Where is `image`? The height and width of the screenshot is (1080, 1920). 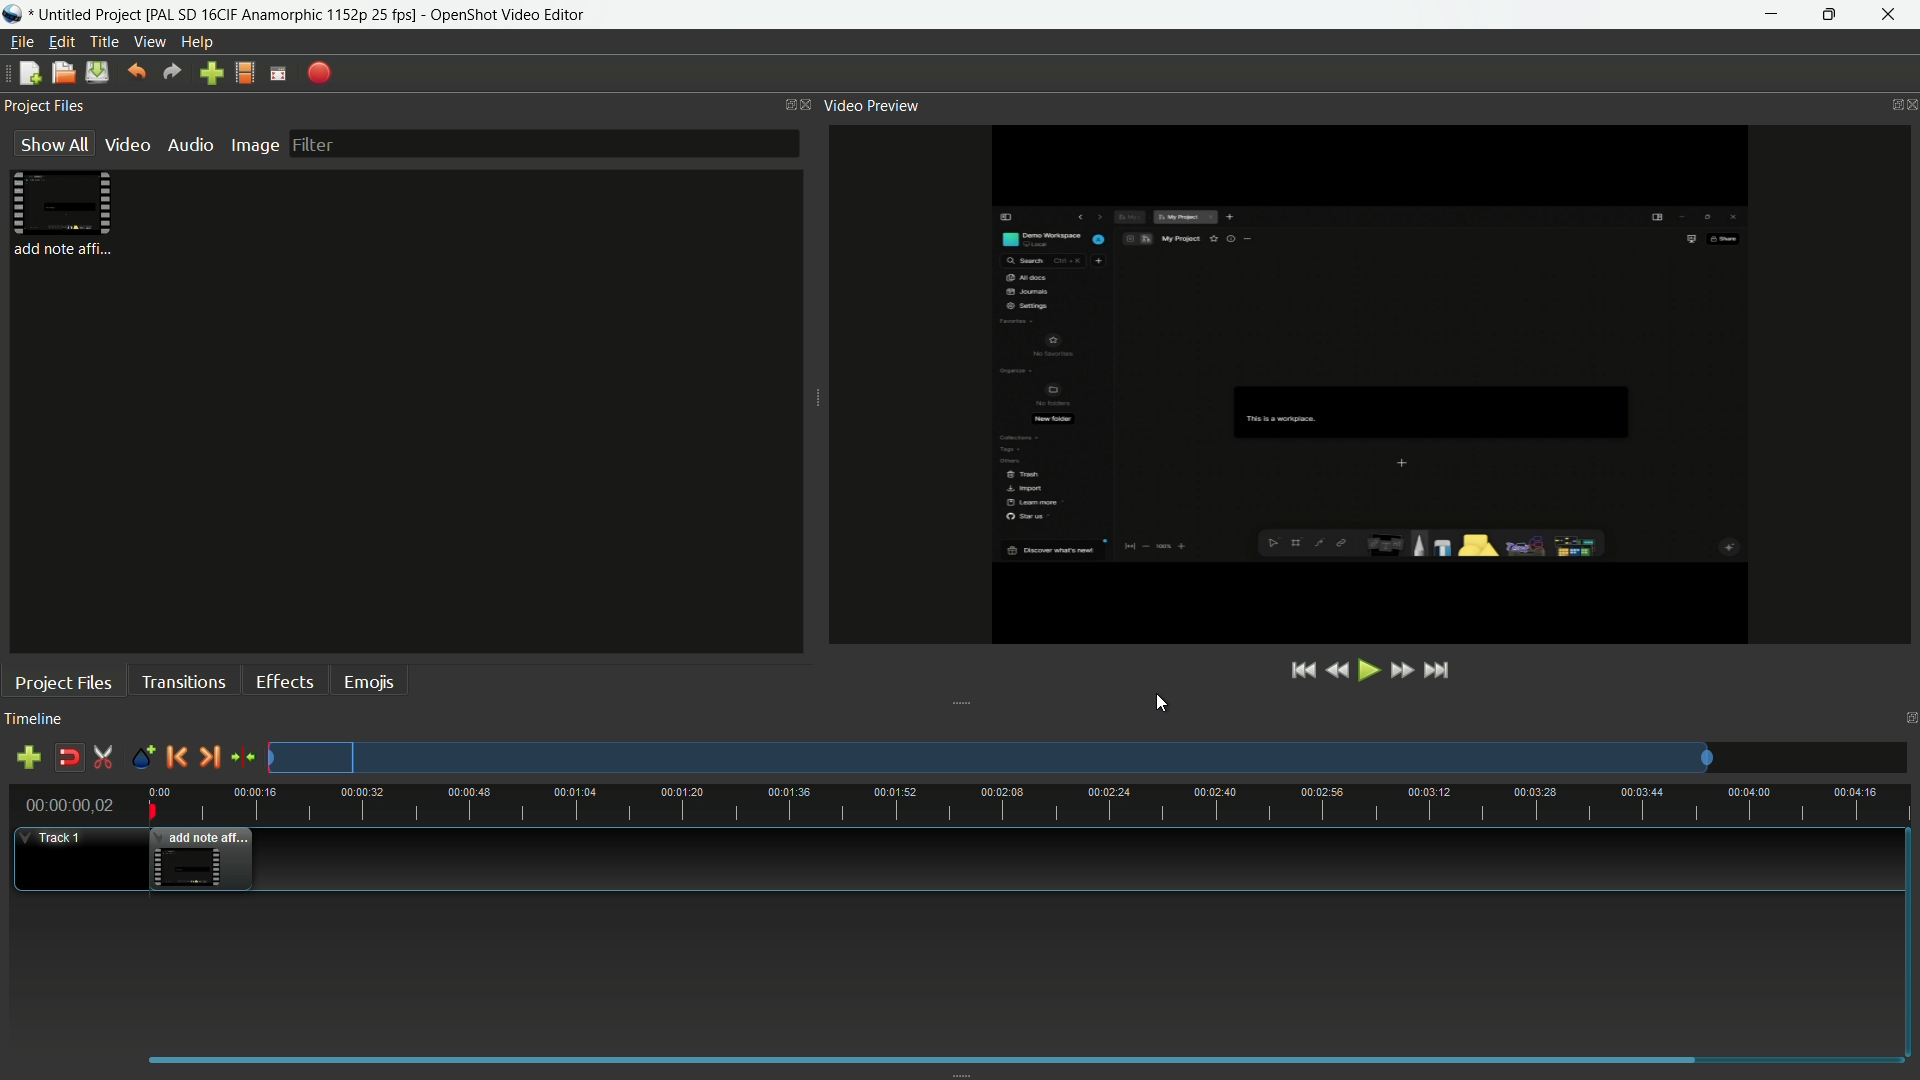 image is located at coordinates (251, 146).